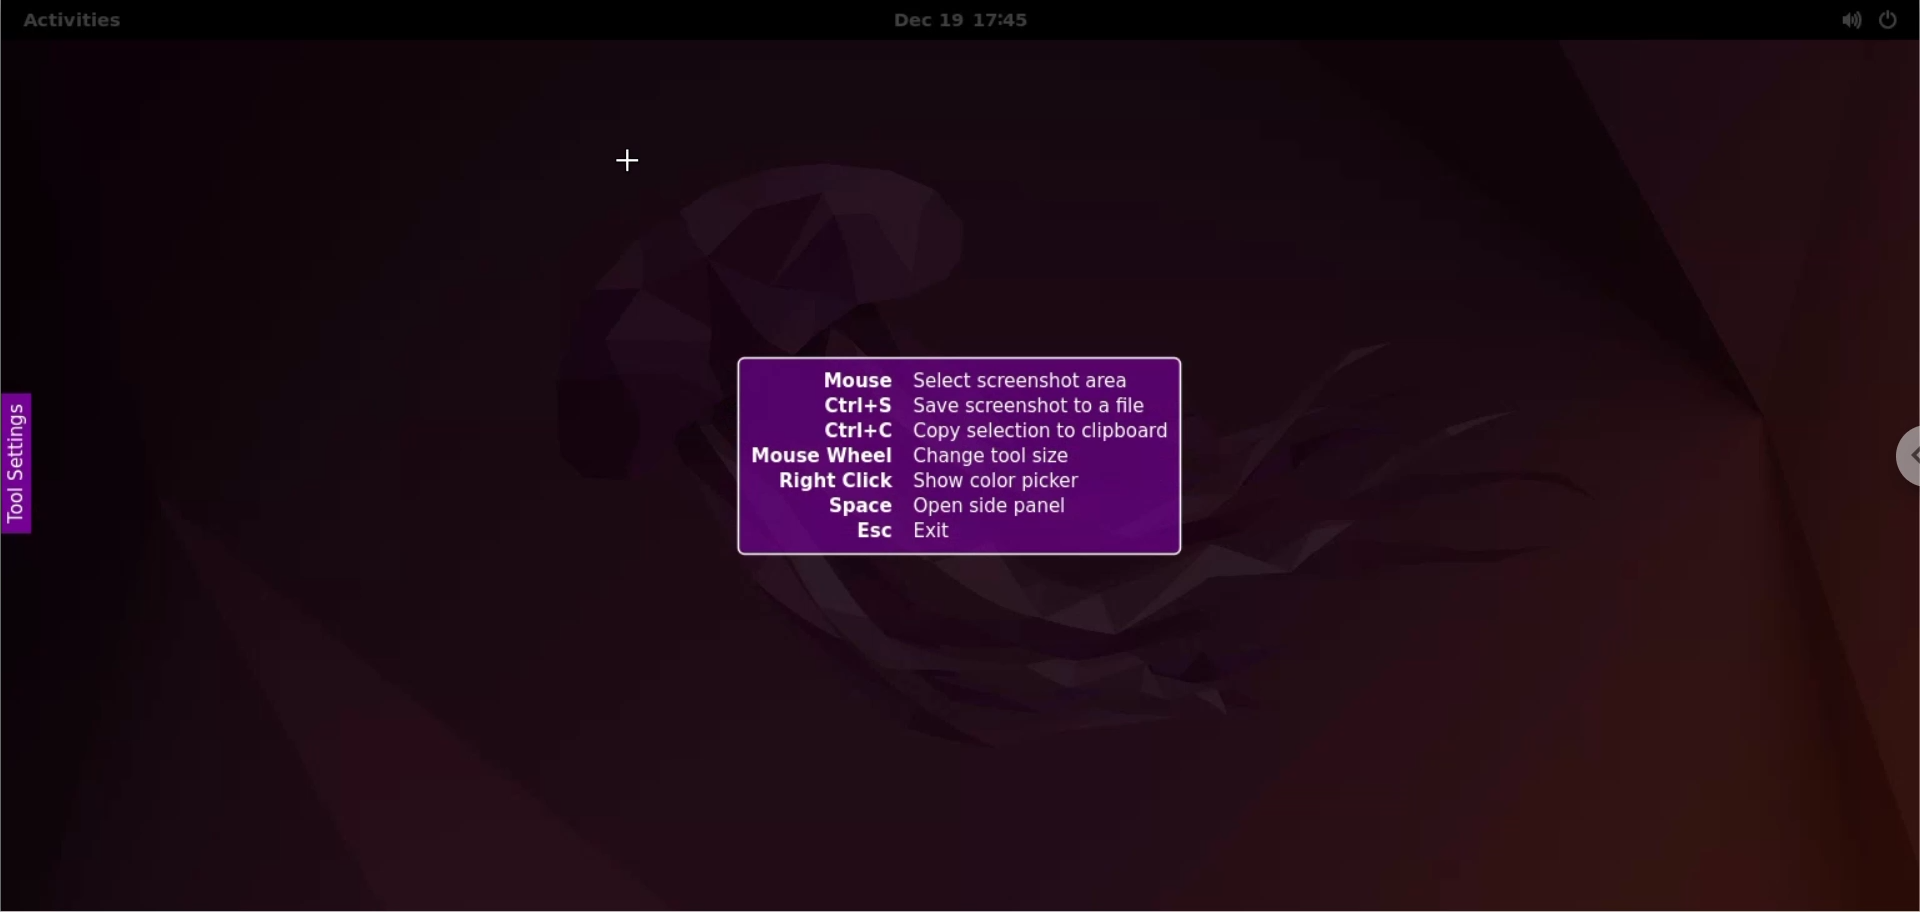 The image size is (1920, 912). Describe the element at coordinates (28, 472) in the screenshot. I see `tool settings` at that location.